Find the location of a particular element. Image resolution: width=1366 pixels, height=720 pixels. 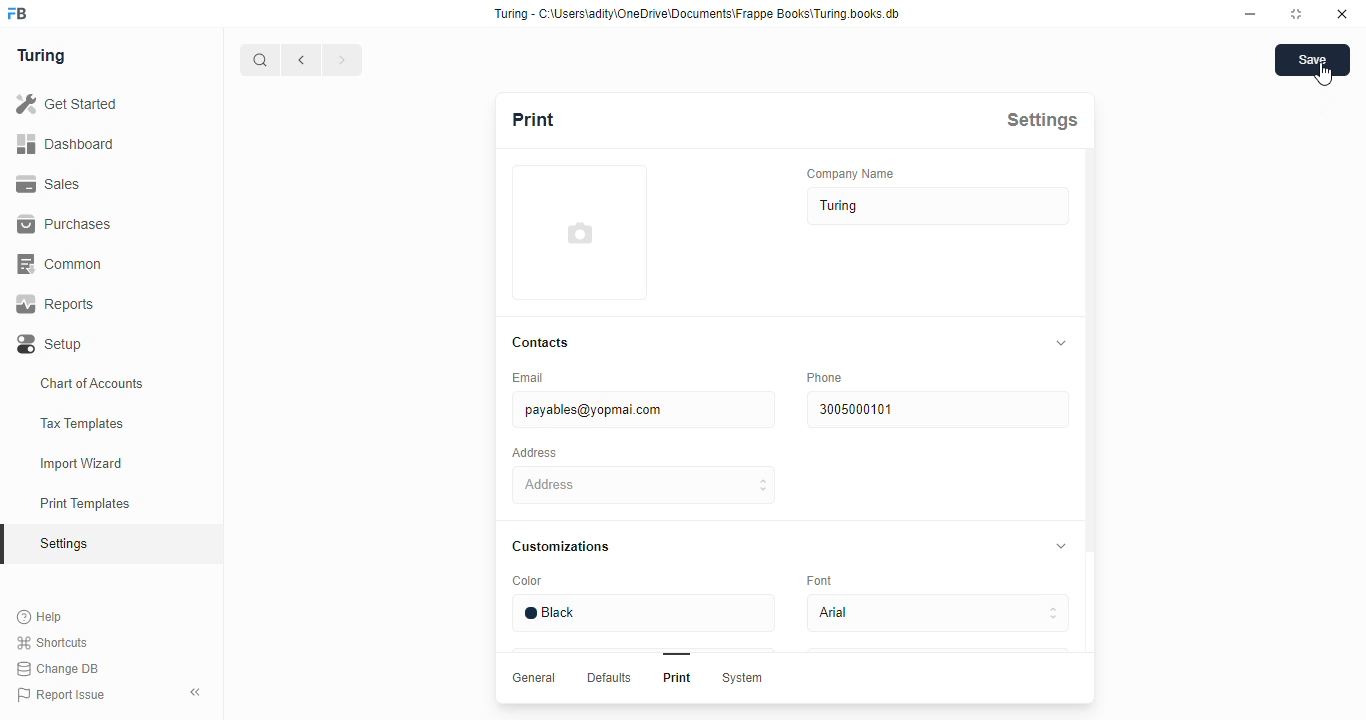

maximise is located at coordinates (1299, 14).